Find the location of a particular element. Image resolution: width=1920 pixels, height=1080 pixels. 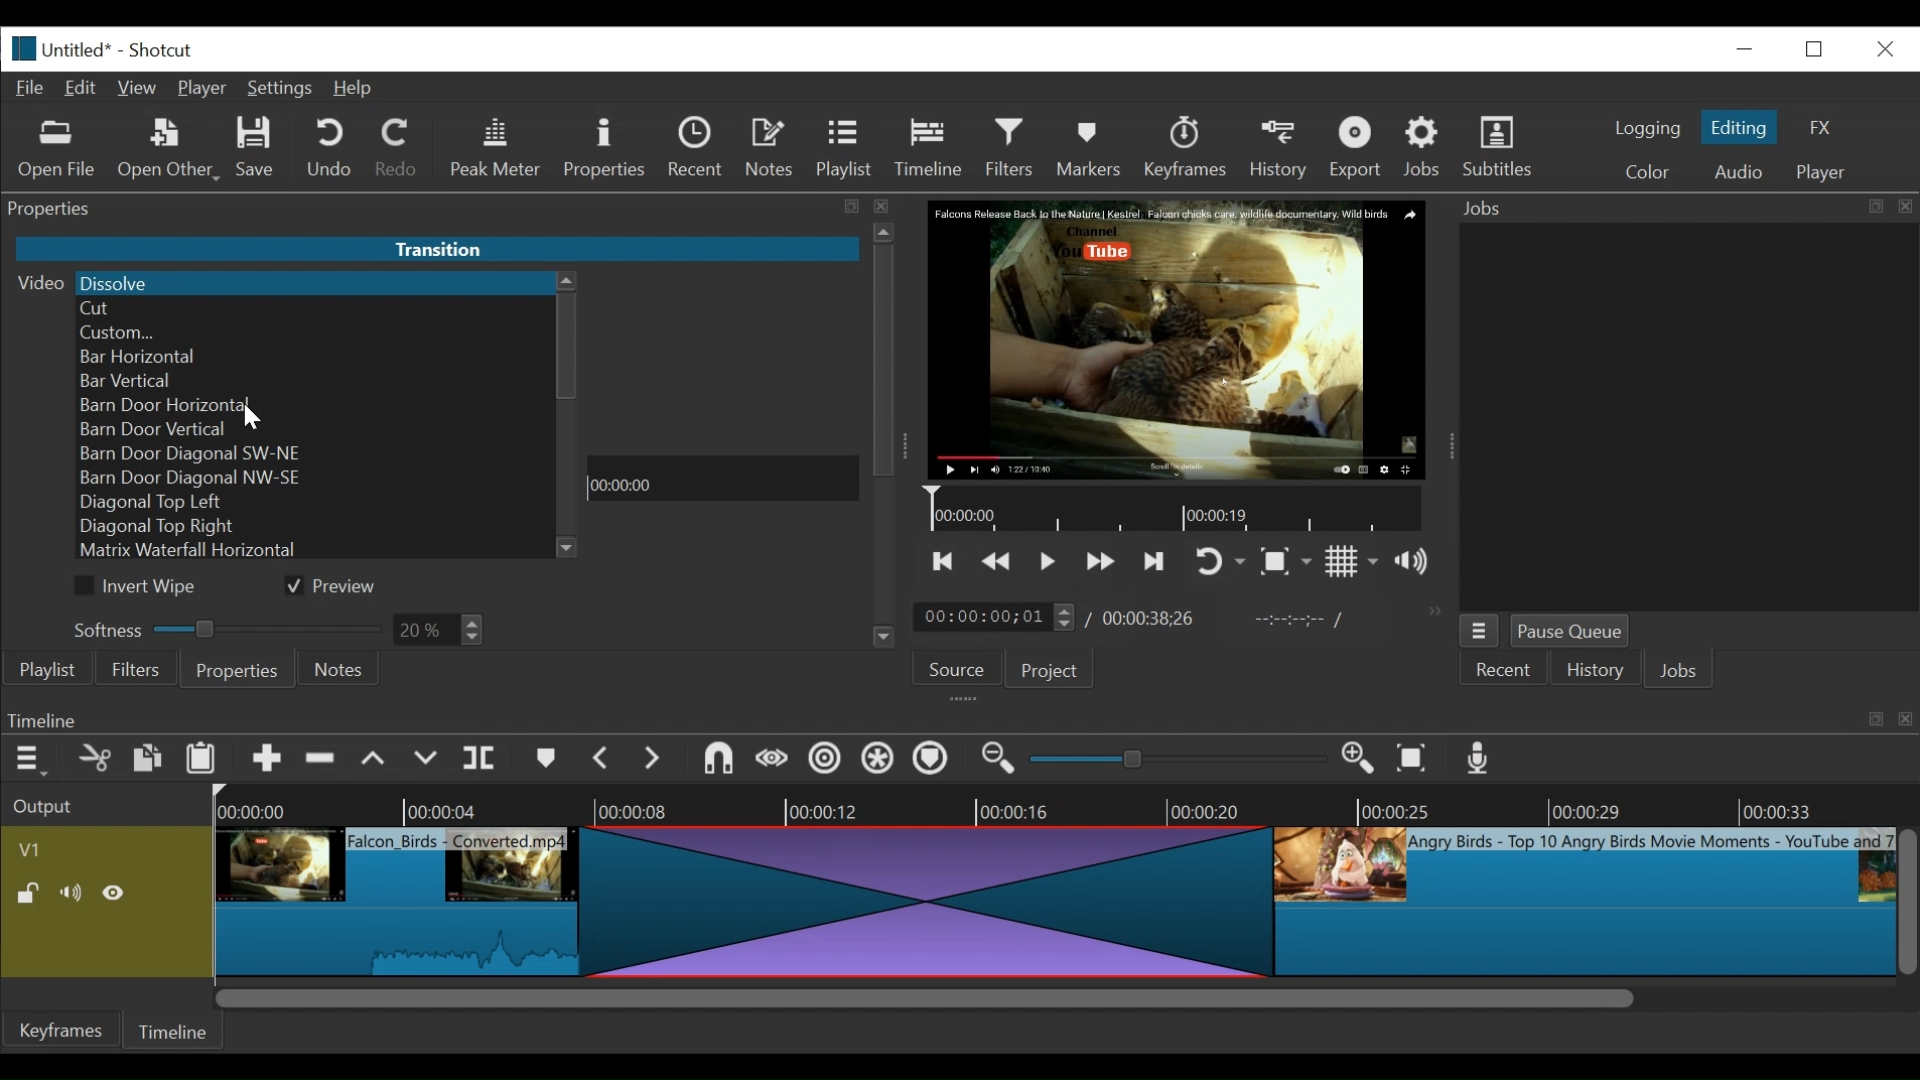

Scroll down is located at coordinates (883, 641).